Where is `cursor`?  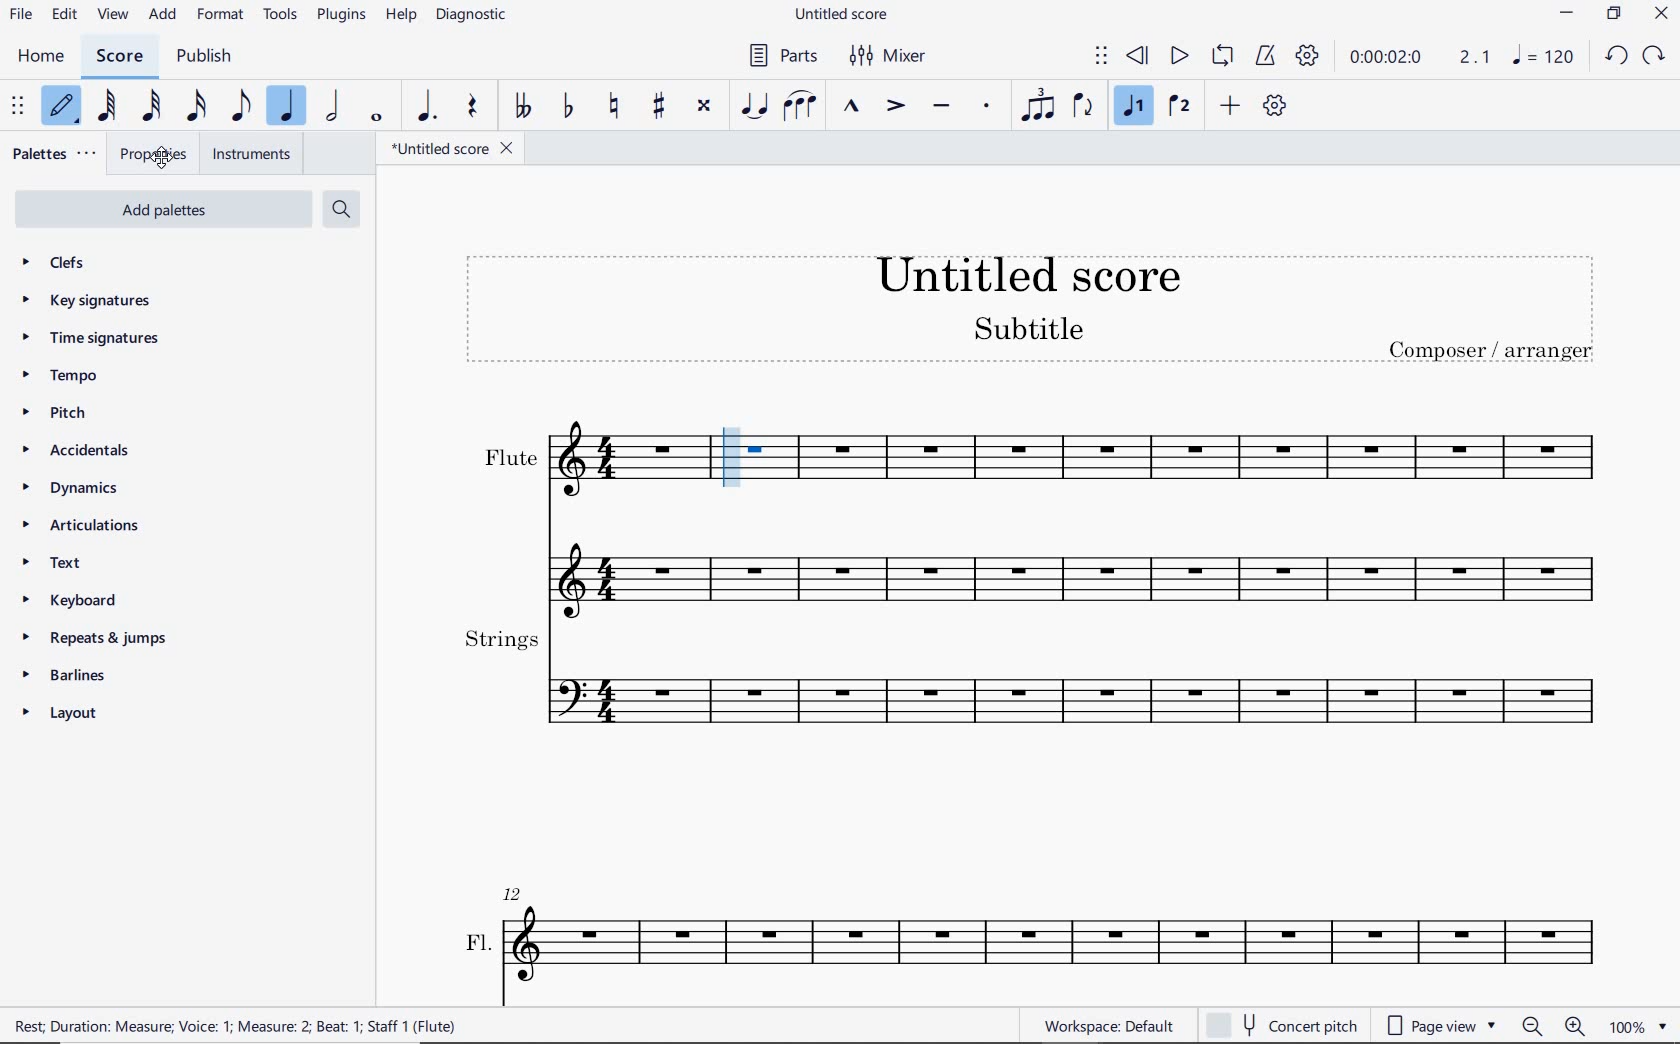 cursor is located at coordinates (165, 160).